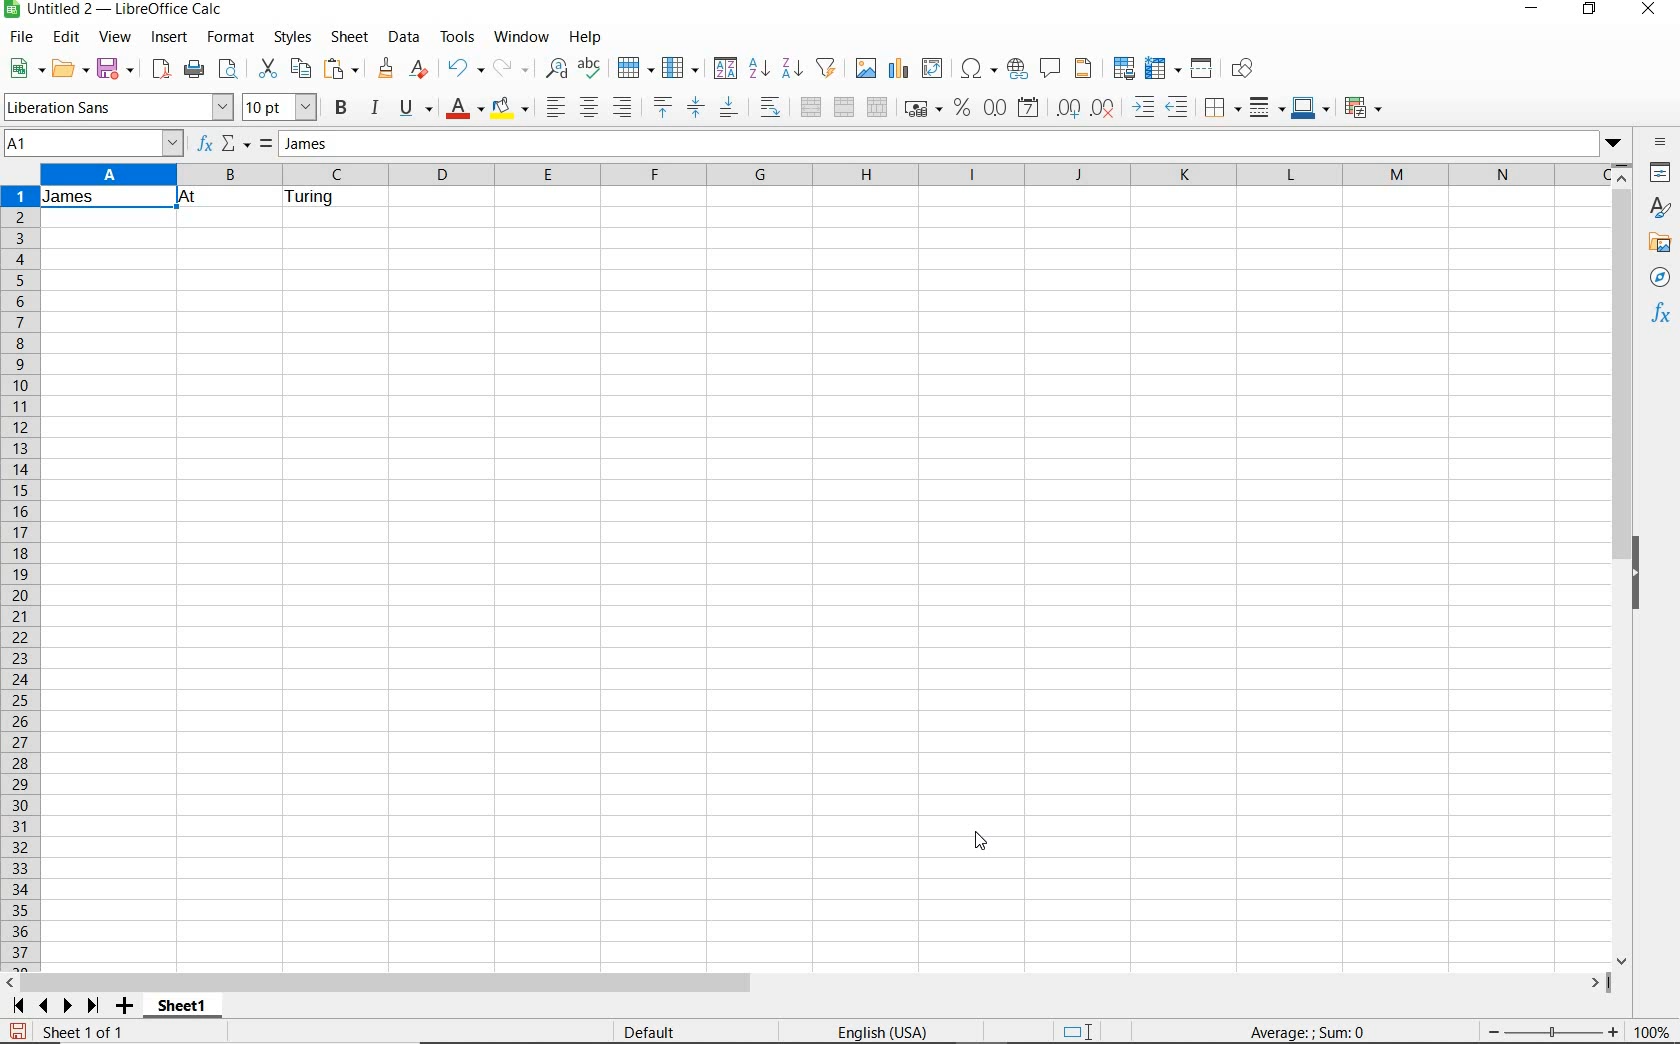 The width and height of the screenshot is (1680, 1044). I want to click on zoom out or zoom in, so click(1551, 1030).